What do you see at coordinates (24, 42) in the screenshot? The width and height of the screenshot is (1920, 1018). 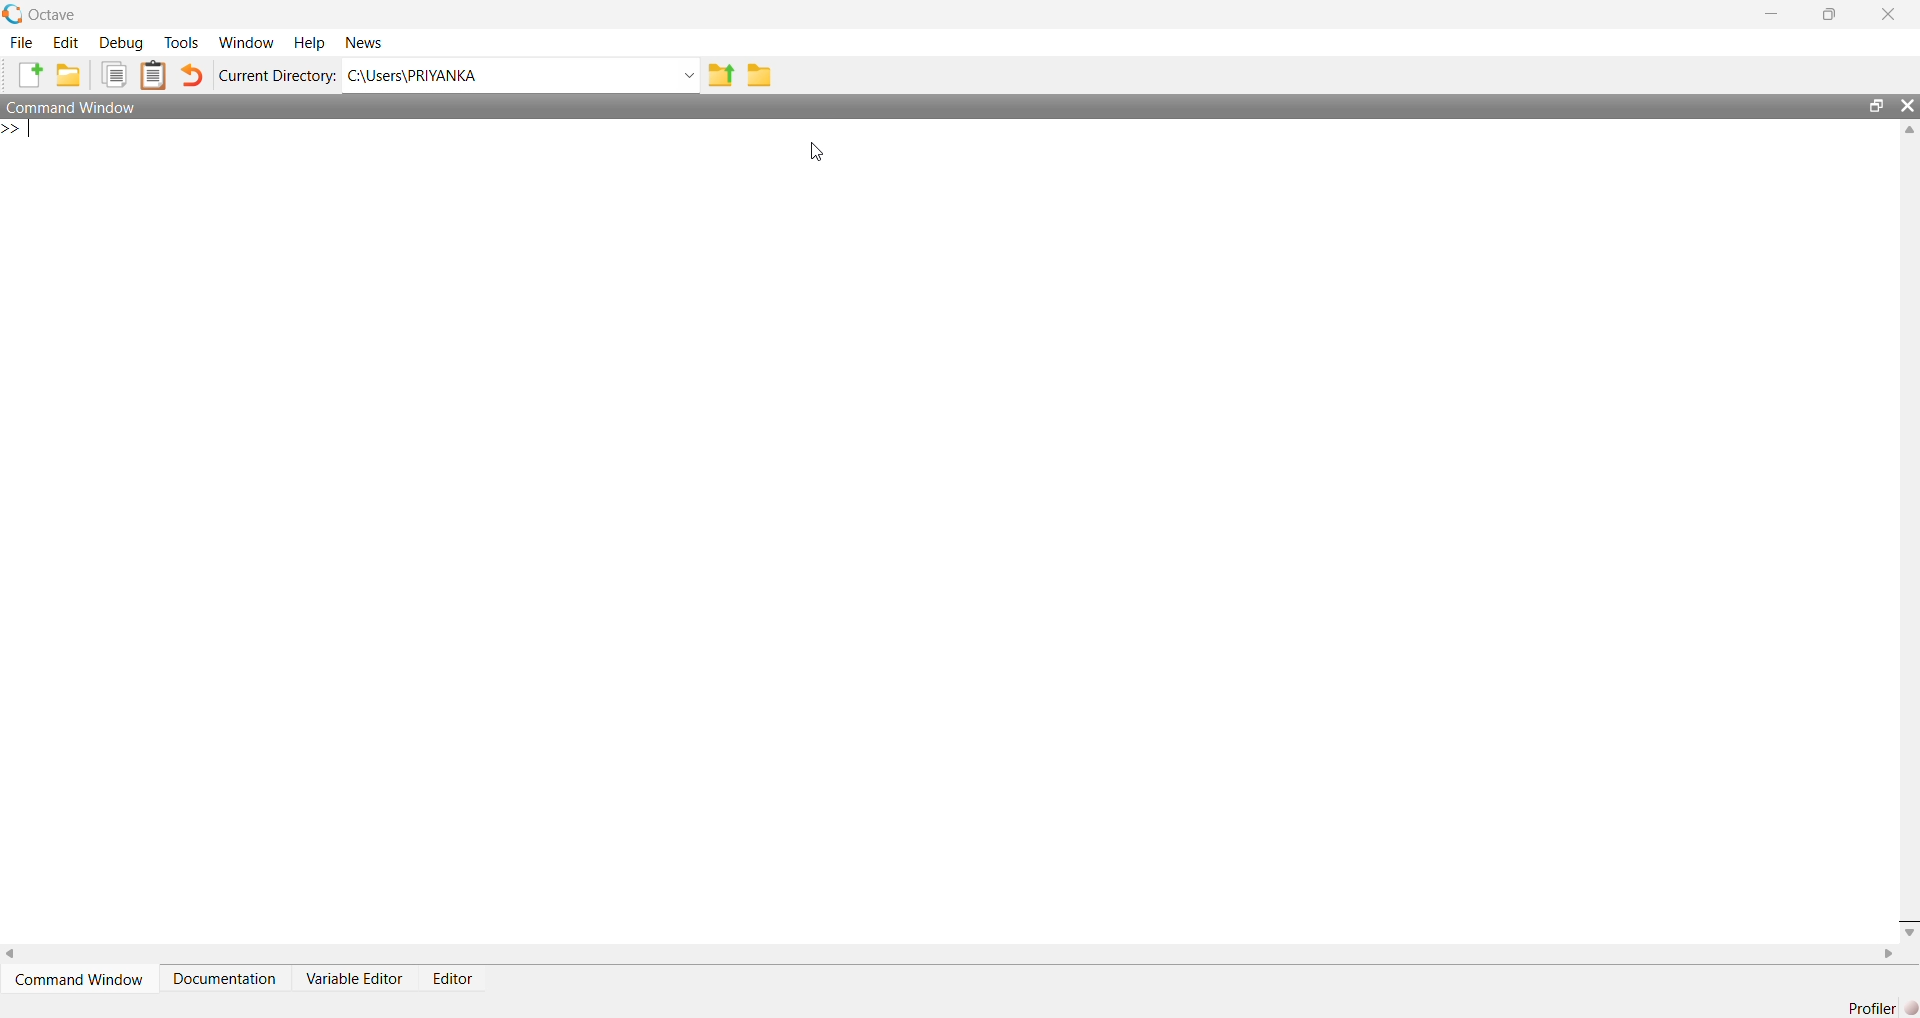 I see `File` at bounding box center [24, 42].